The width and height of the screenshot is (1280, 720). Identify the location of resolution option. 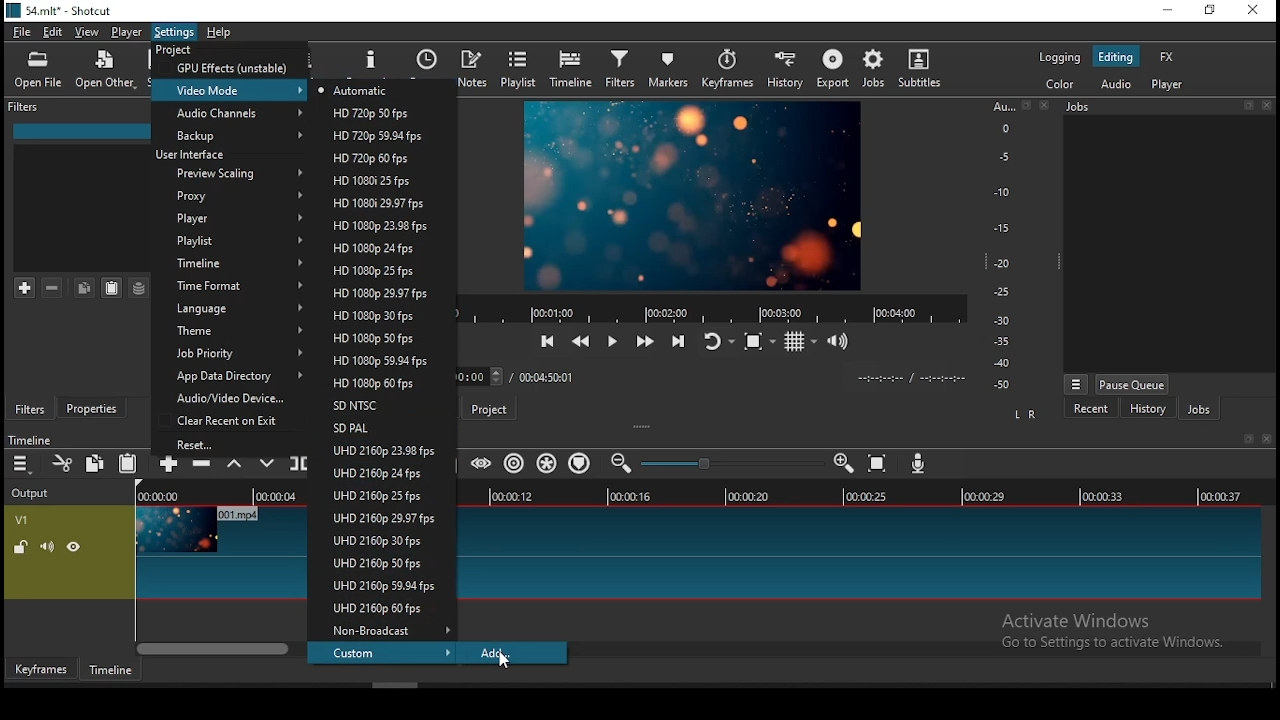
(383, 315).